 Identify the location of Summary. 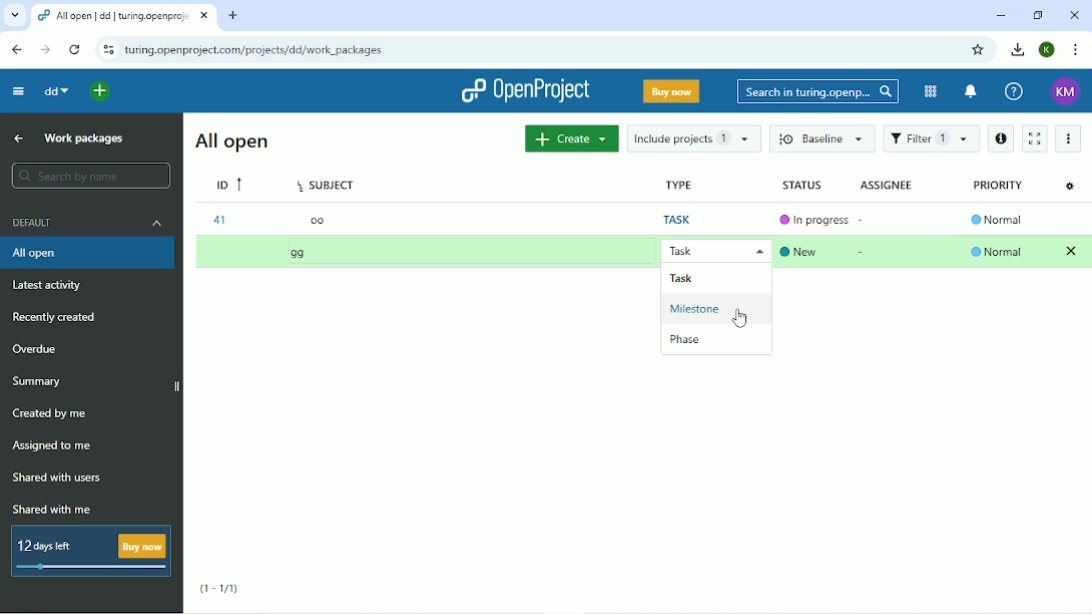
(37, 381).